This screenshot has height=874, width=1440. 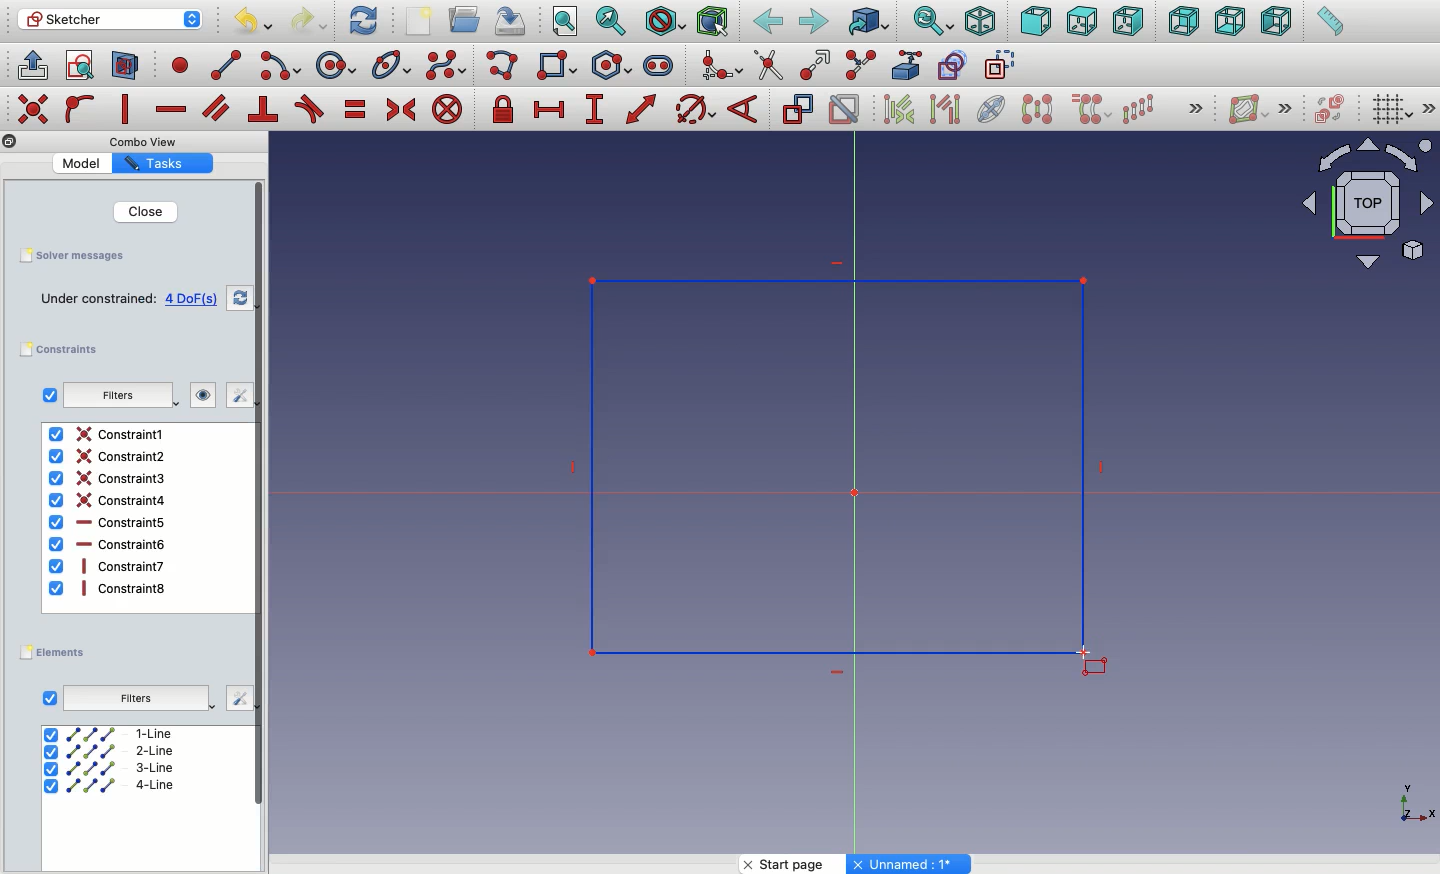 What do you see at coordinates (506, 111) in the screenshot?
I see `constrain lock` at bounding box center [506, 111].